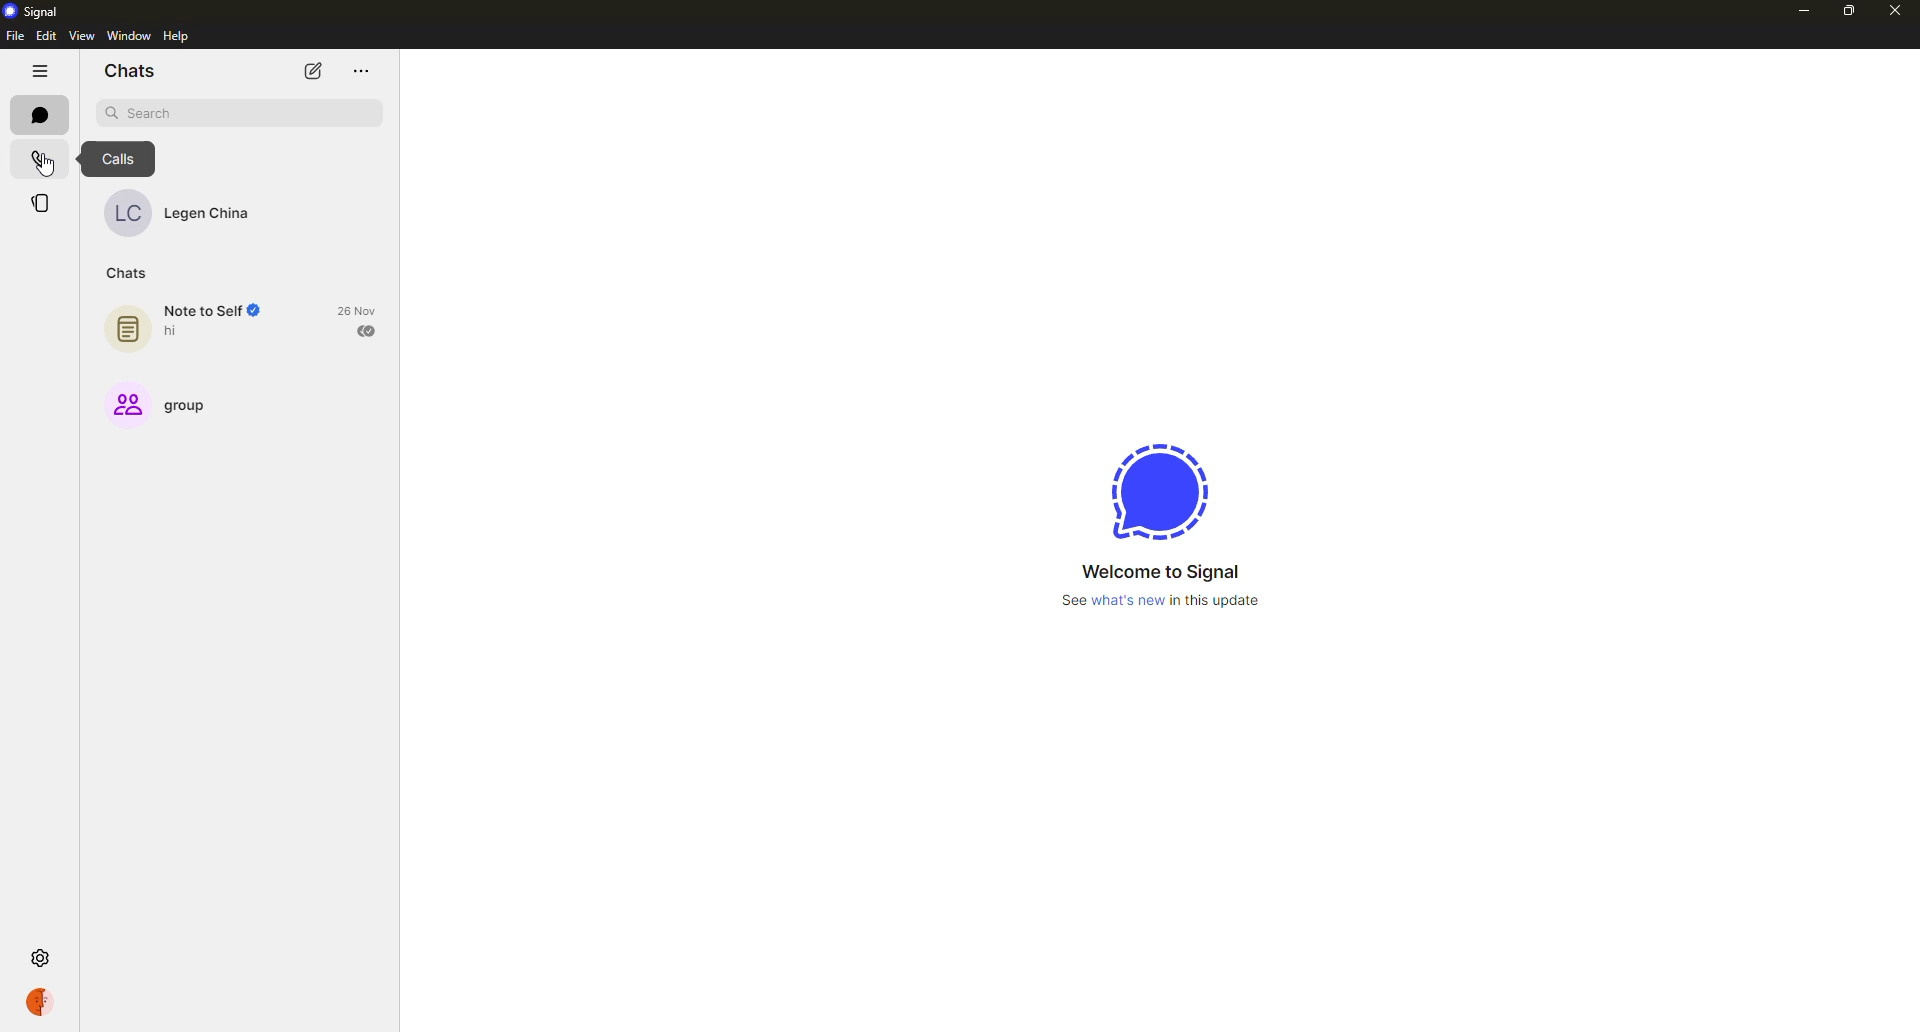 The image size is (1920, 1032). I want to click on search, so click(240, 112).